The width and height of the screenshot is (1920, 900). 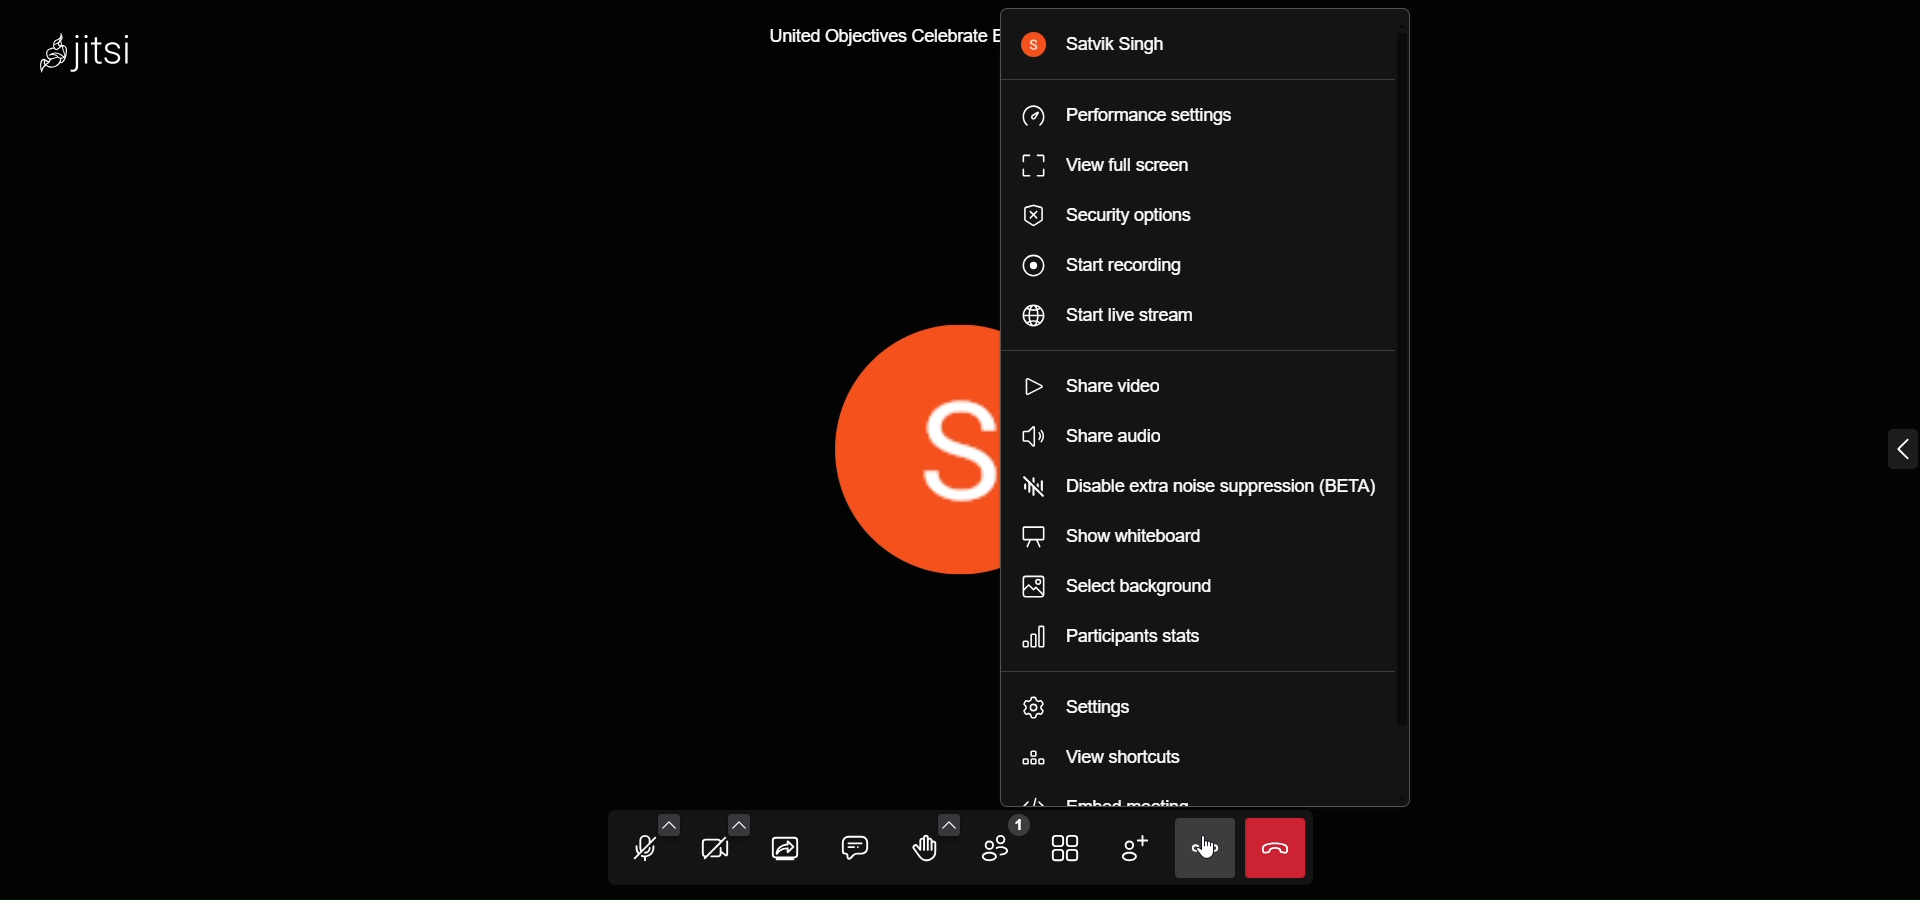 What do you see at coordinates (1204, 848) in the screenshot?
I see `more` at bounding box center [1204, 848].